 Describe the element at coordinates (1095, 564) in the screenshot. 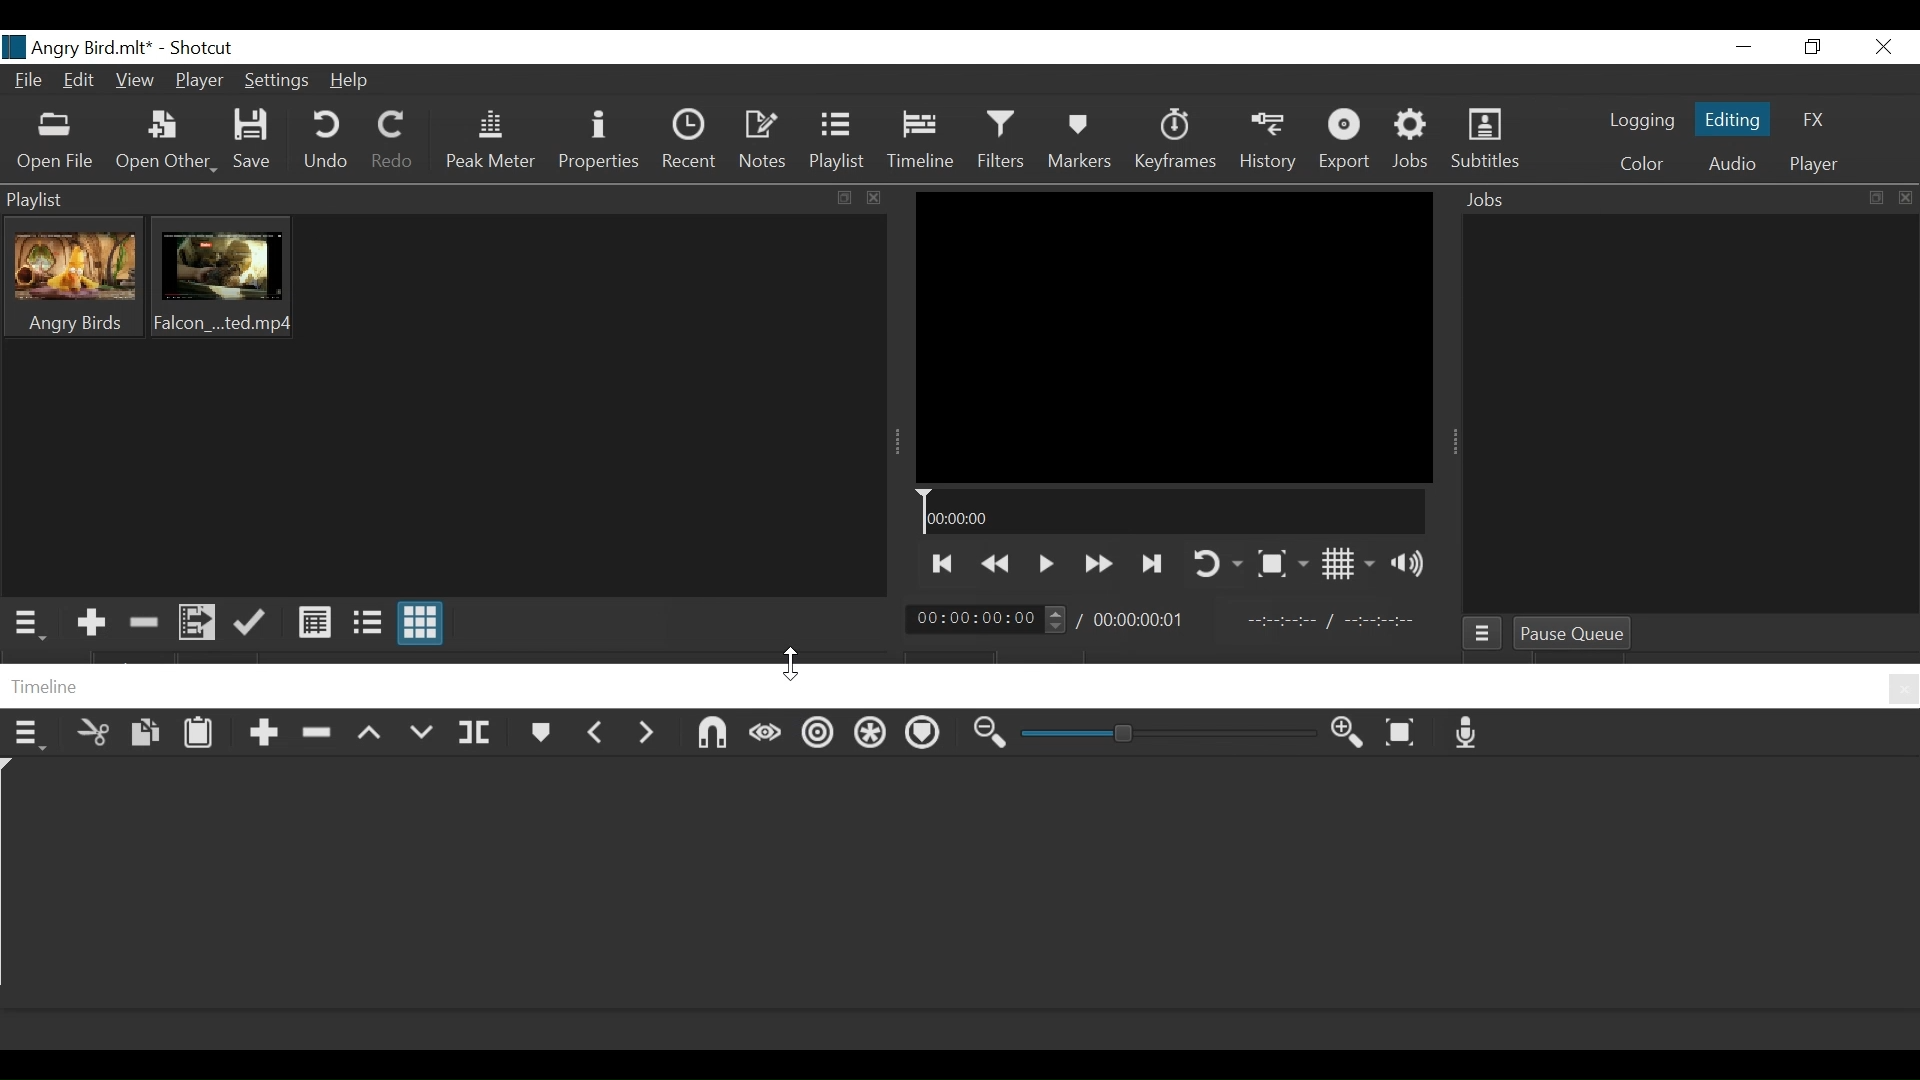

I see `Play quickly forward` at that location.